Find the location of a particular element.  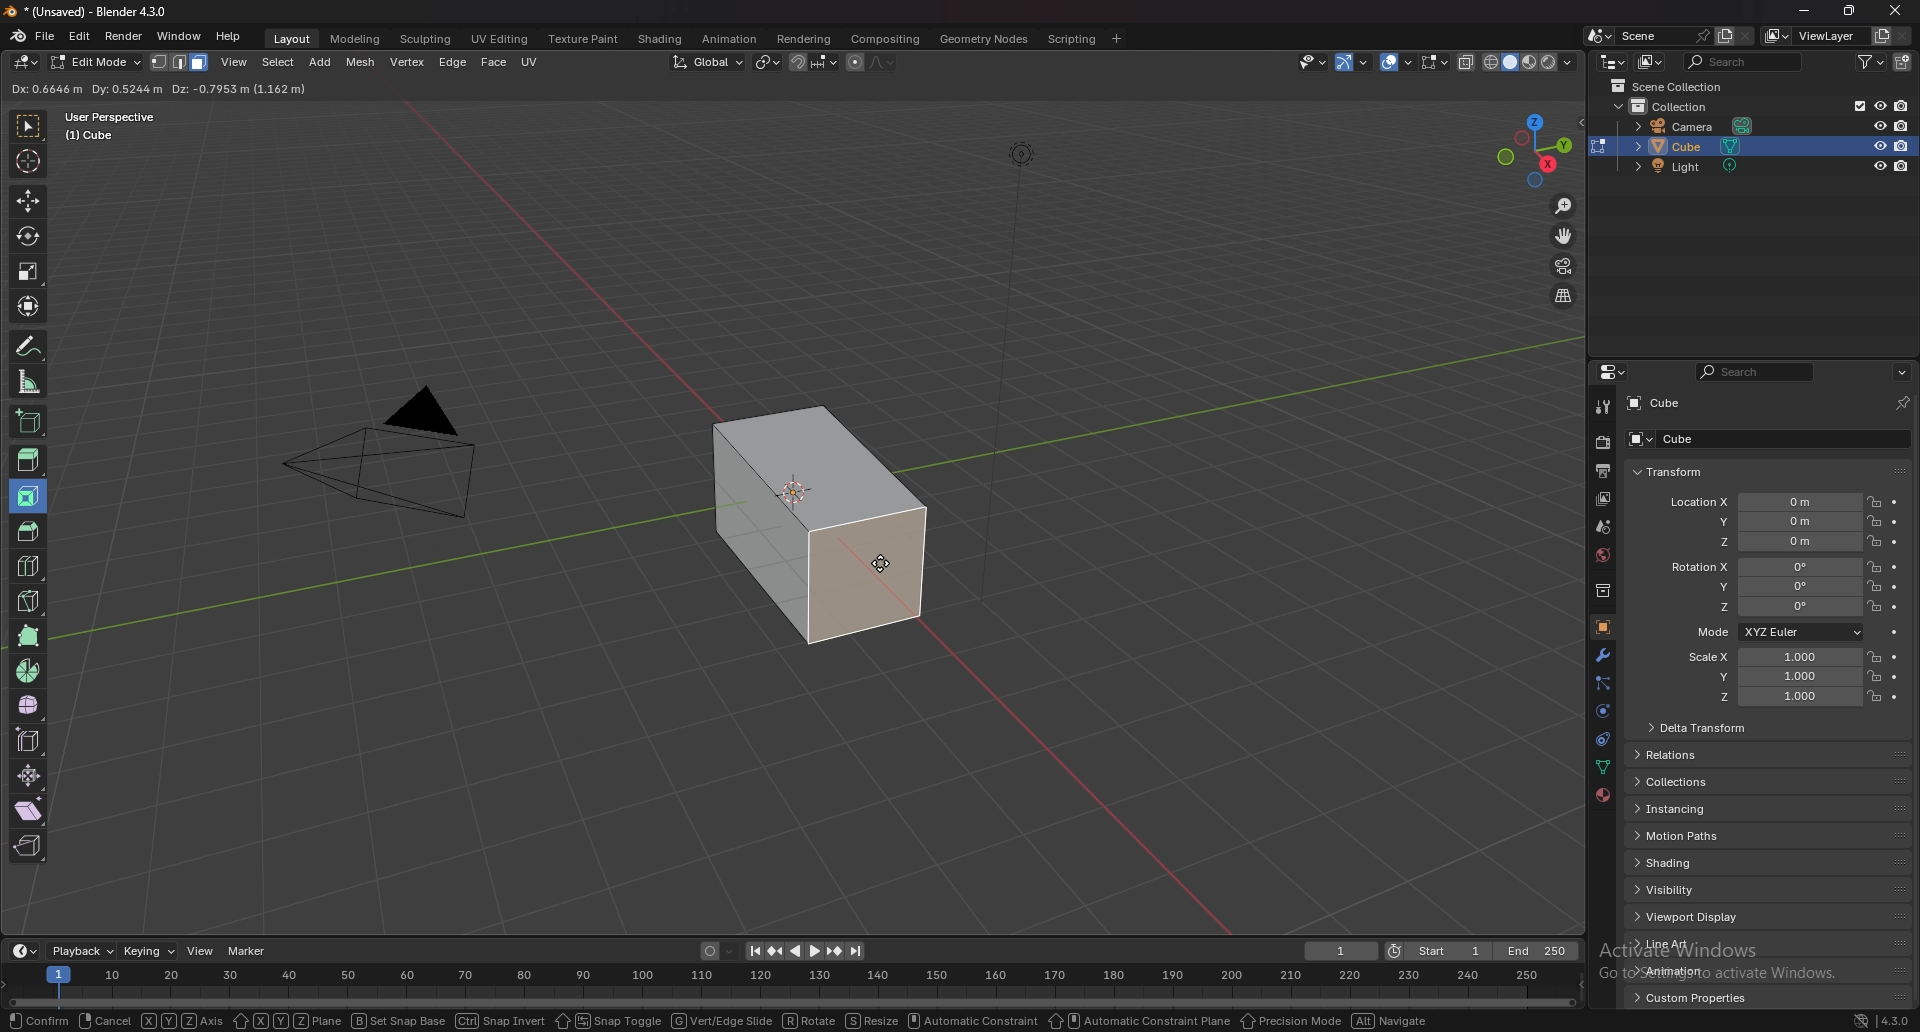

proportional editing falloff is located at coordinates (883, 62).